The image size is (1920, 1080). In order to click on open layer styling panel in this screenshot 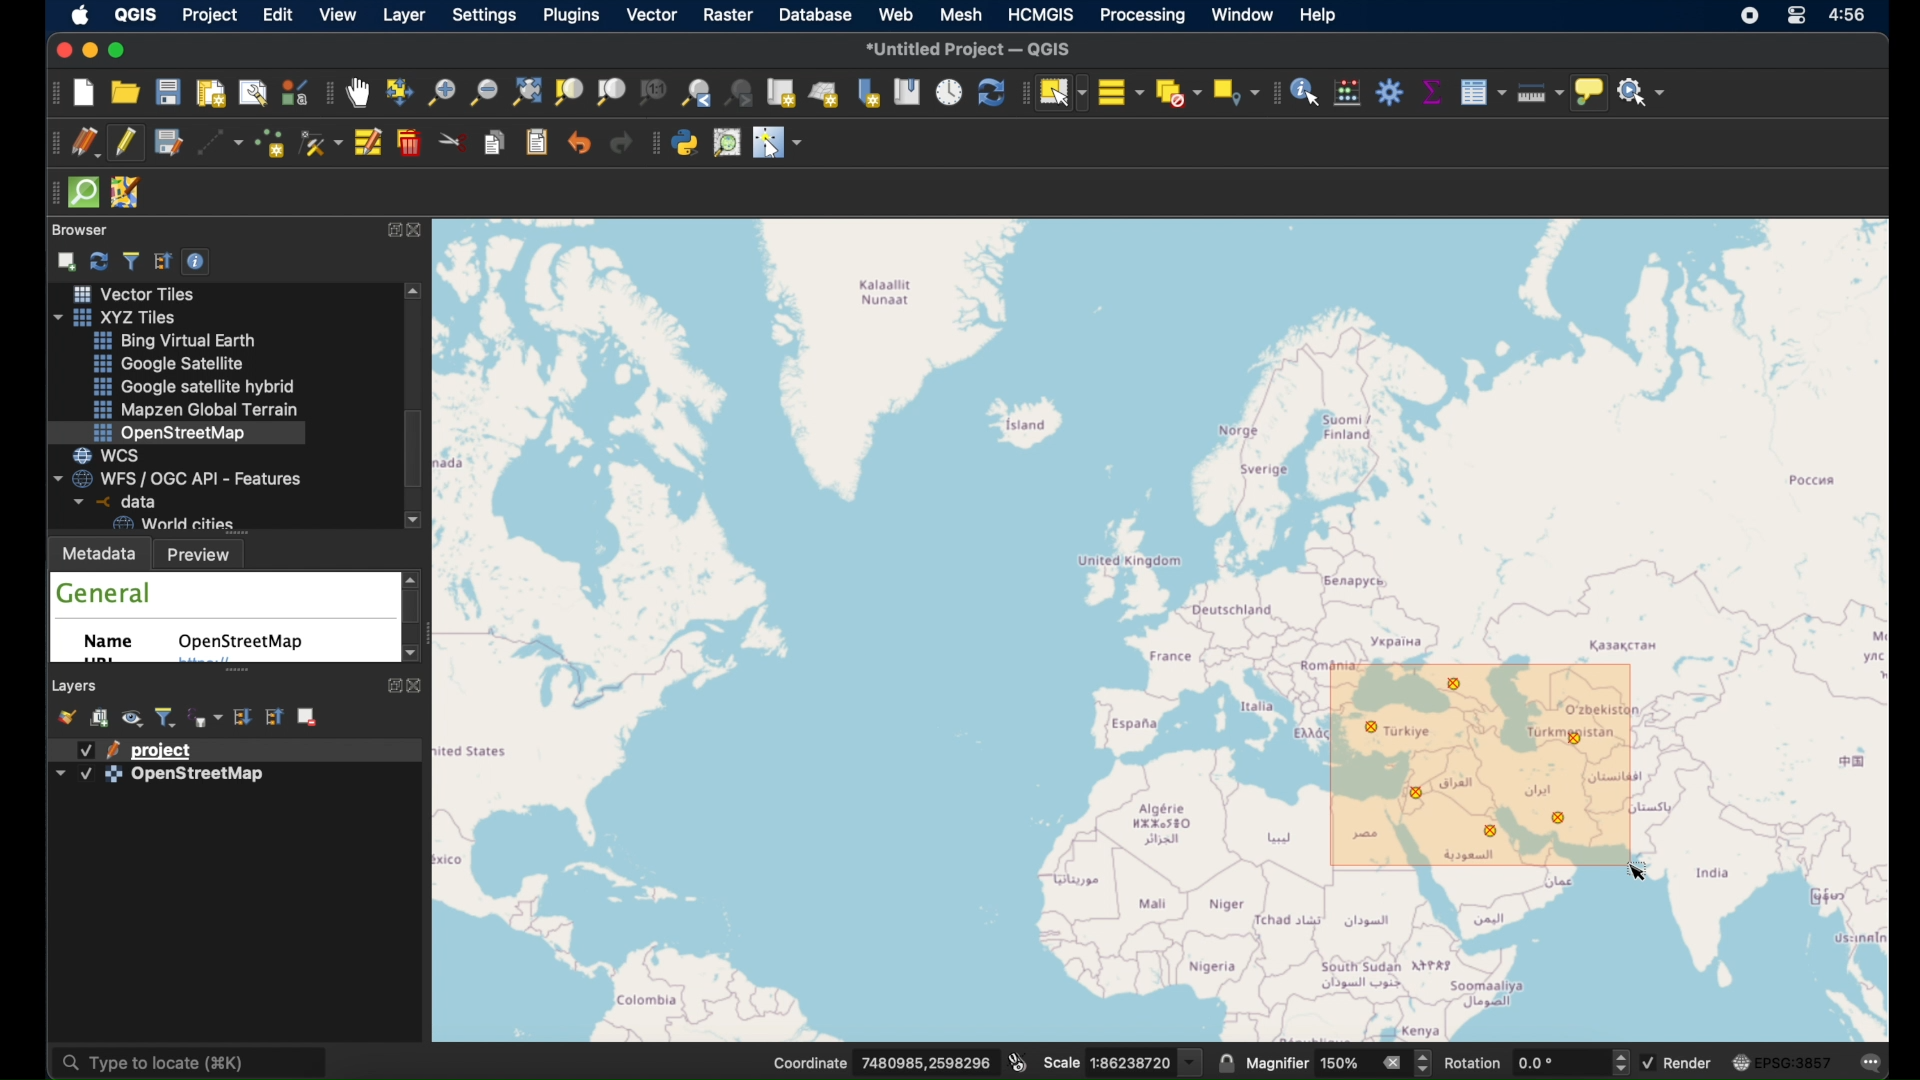, I will do `click(69, 717)`.